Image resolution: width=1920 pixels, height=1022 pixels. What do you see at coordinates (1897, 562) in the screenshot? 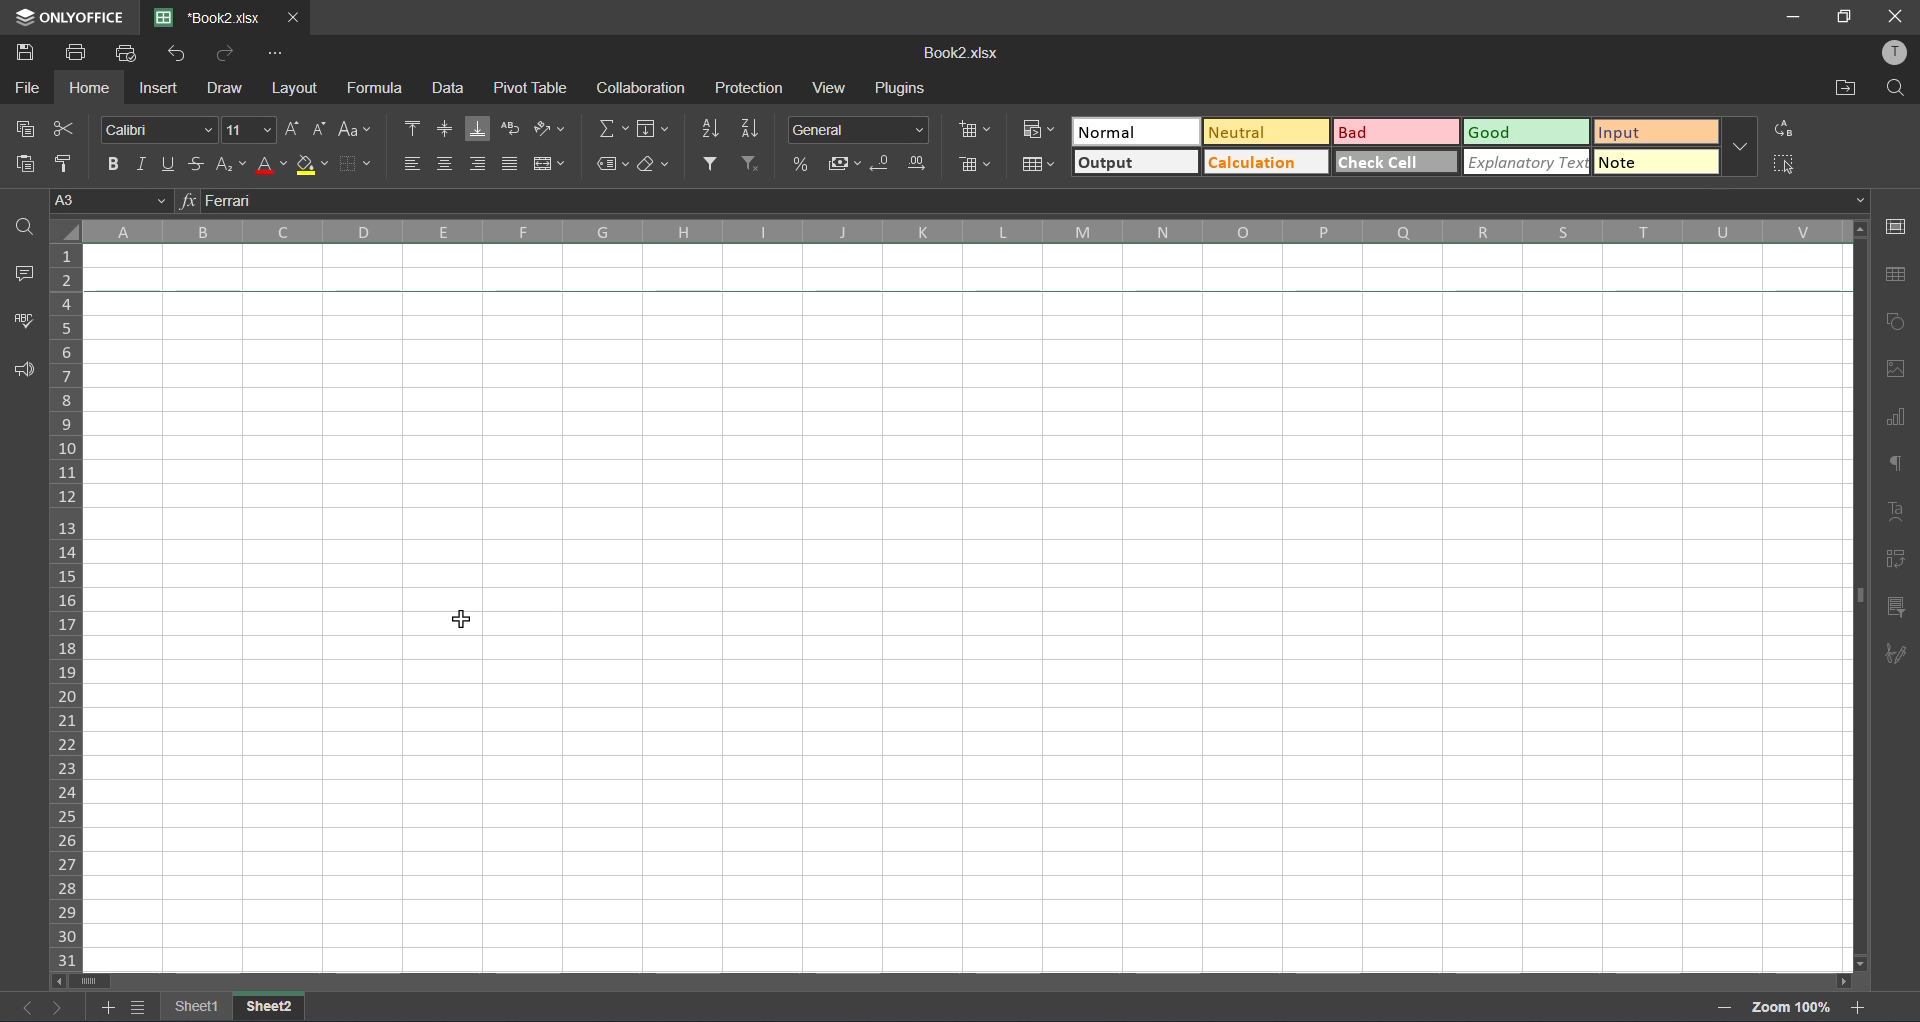
I see `pivot table` at bounding box center [1897, 562].